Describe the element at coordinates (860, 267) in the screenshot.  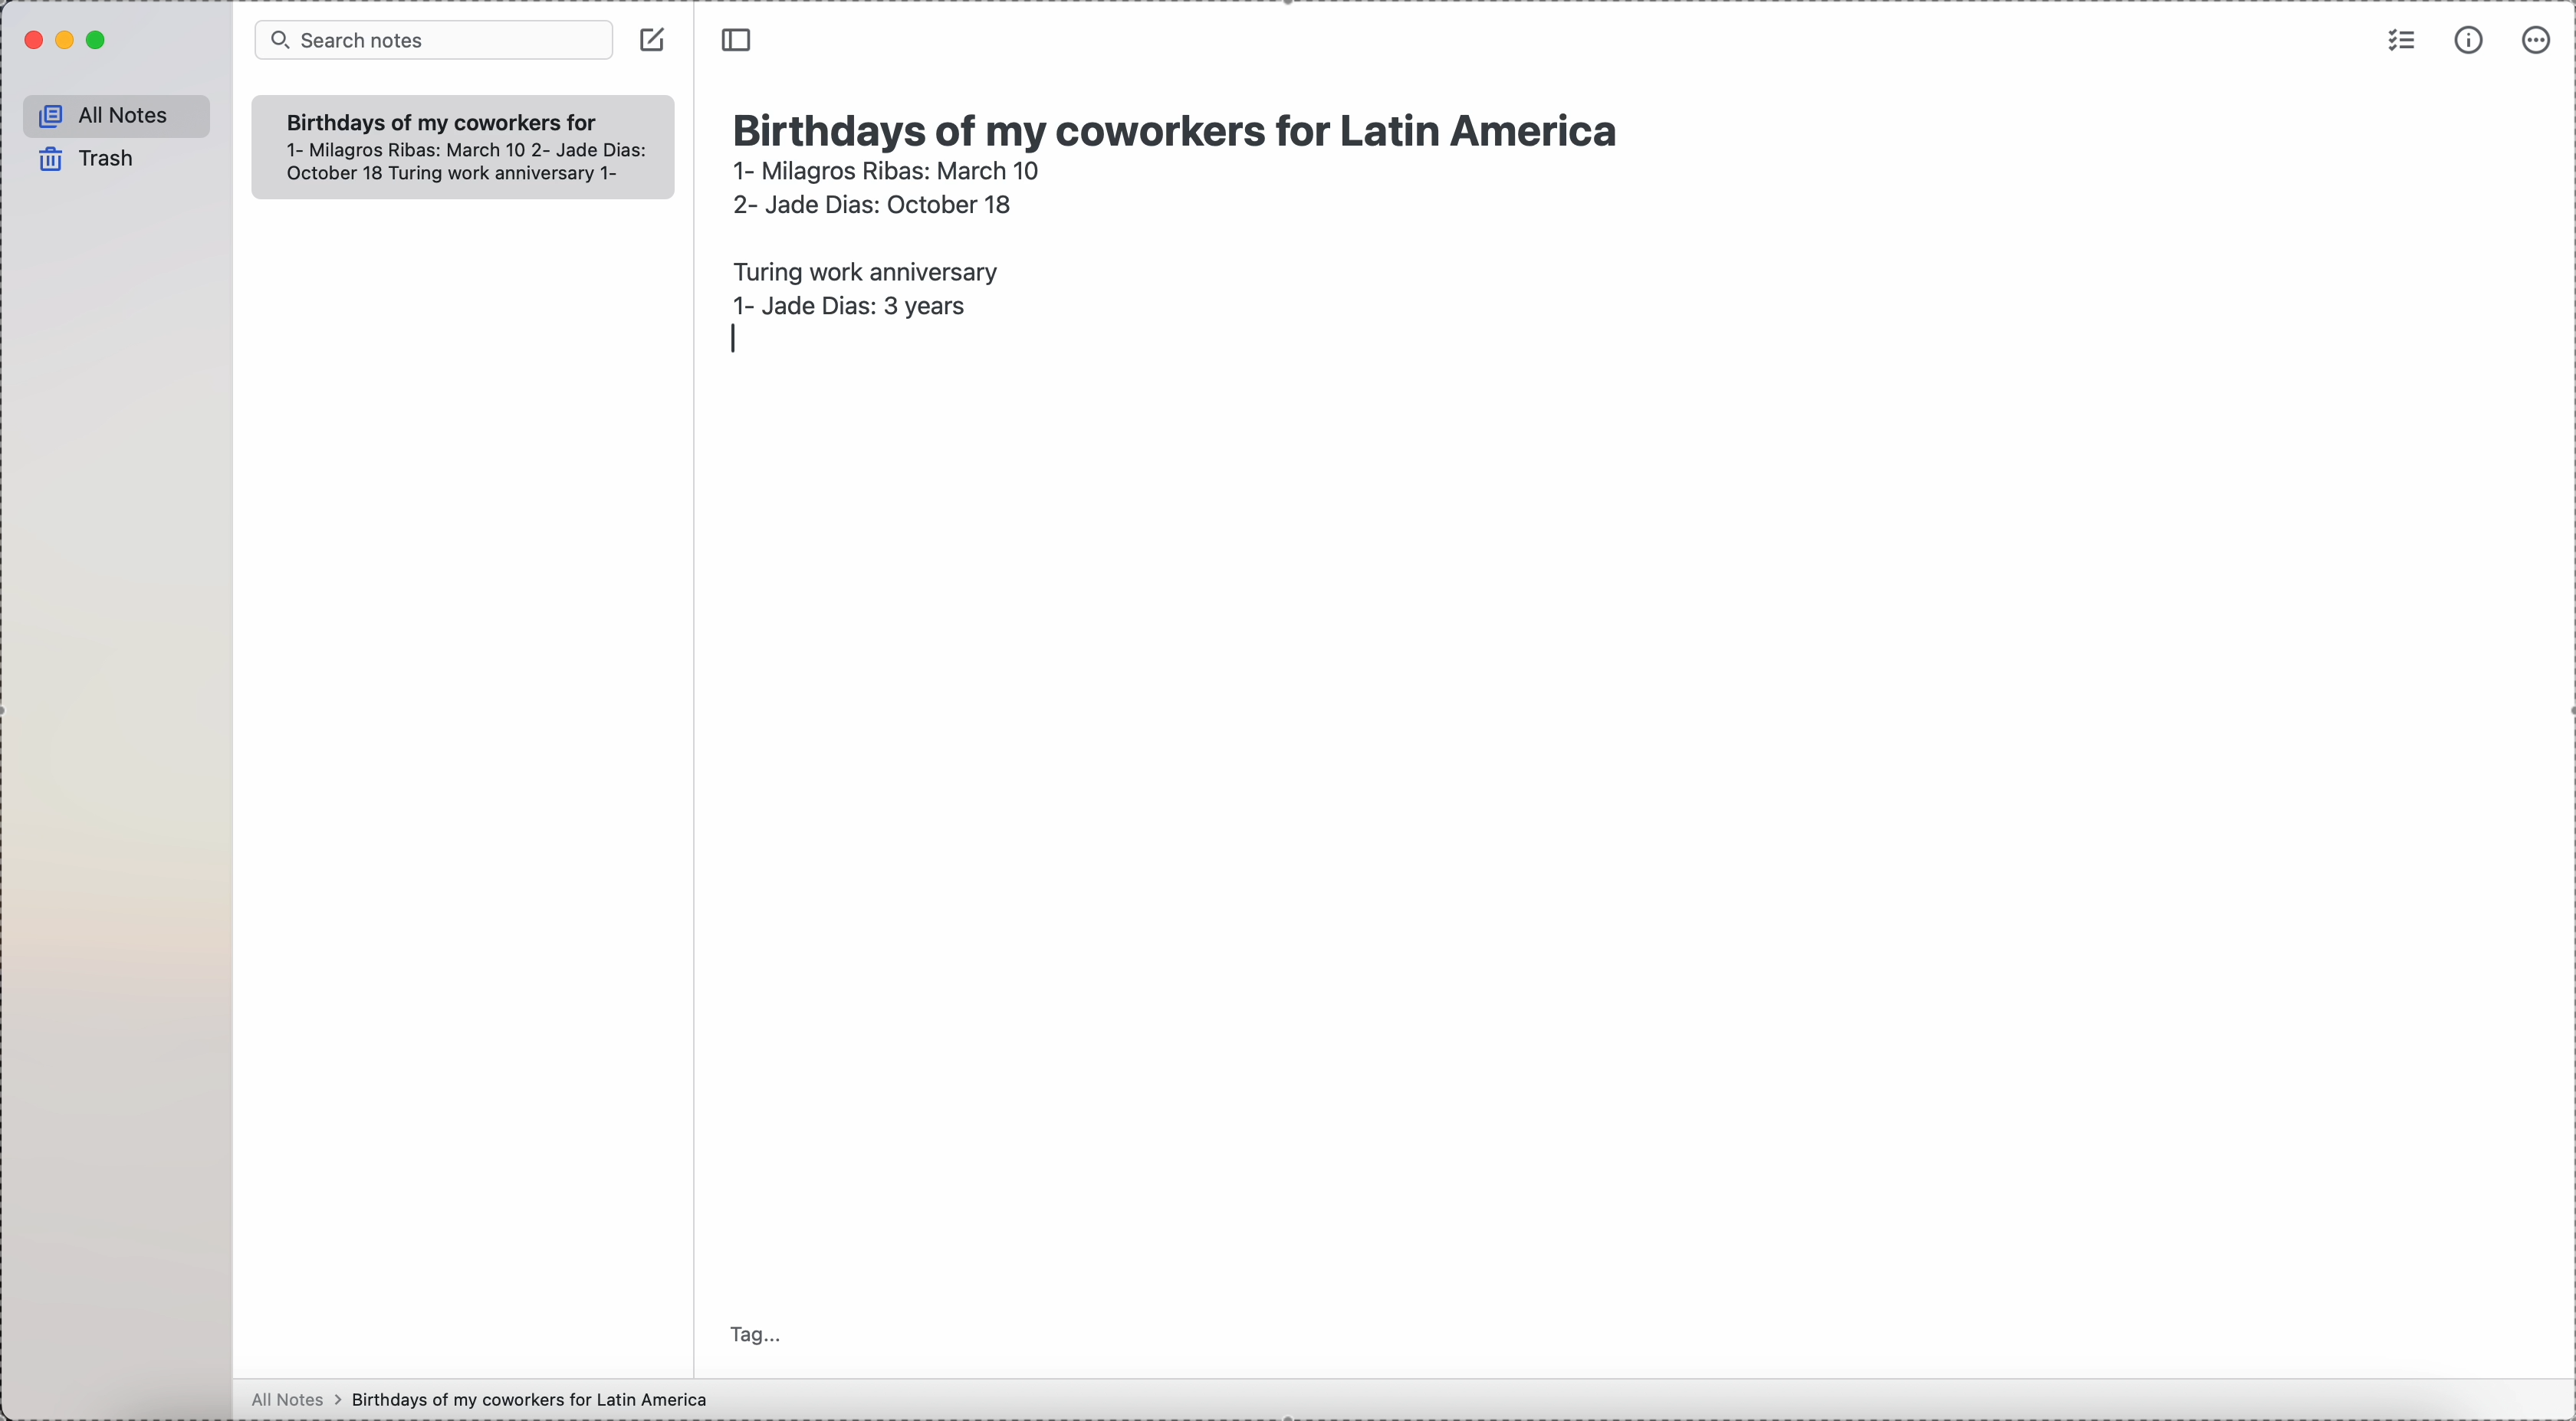
I see `Turing work anniversary` at that location.